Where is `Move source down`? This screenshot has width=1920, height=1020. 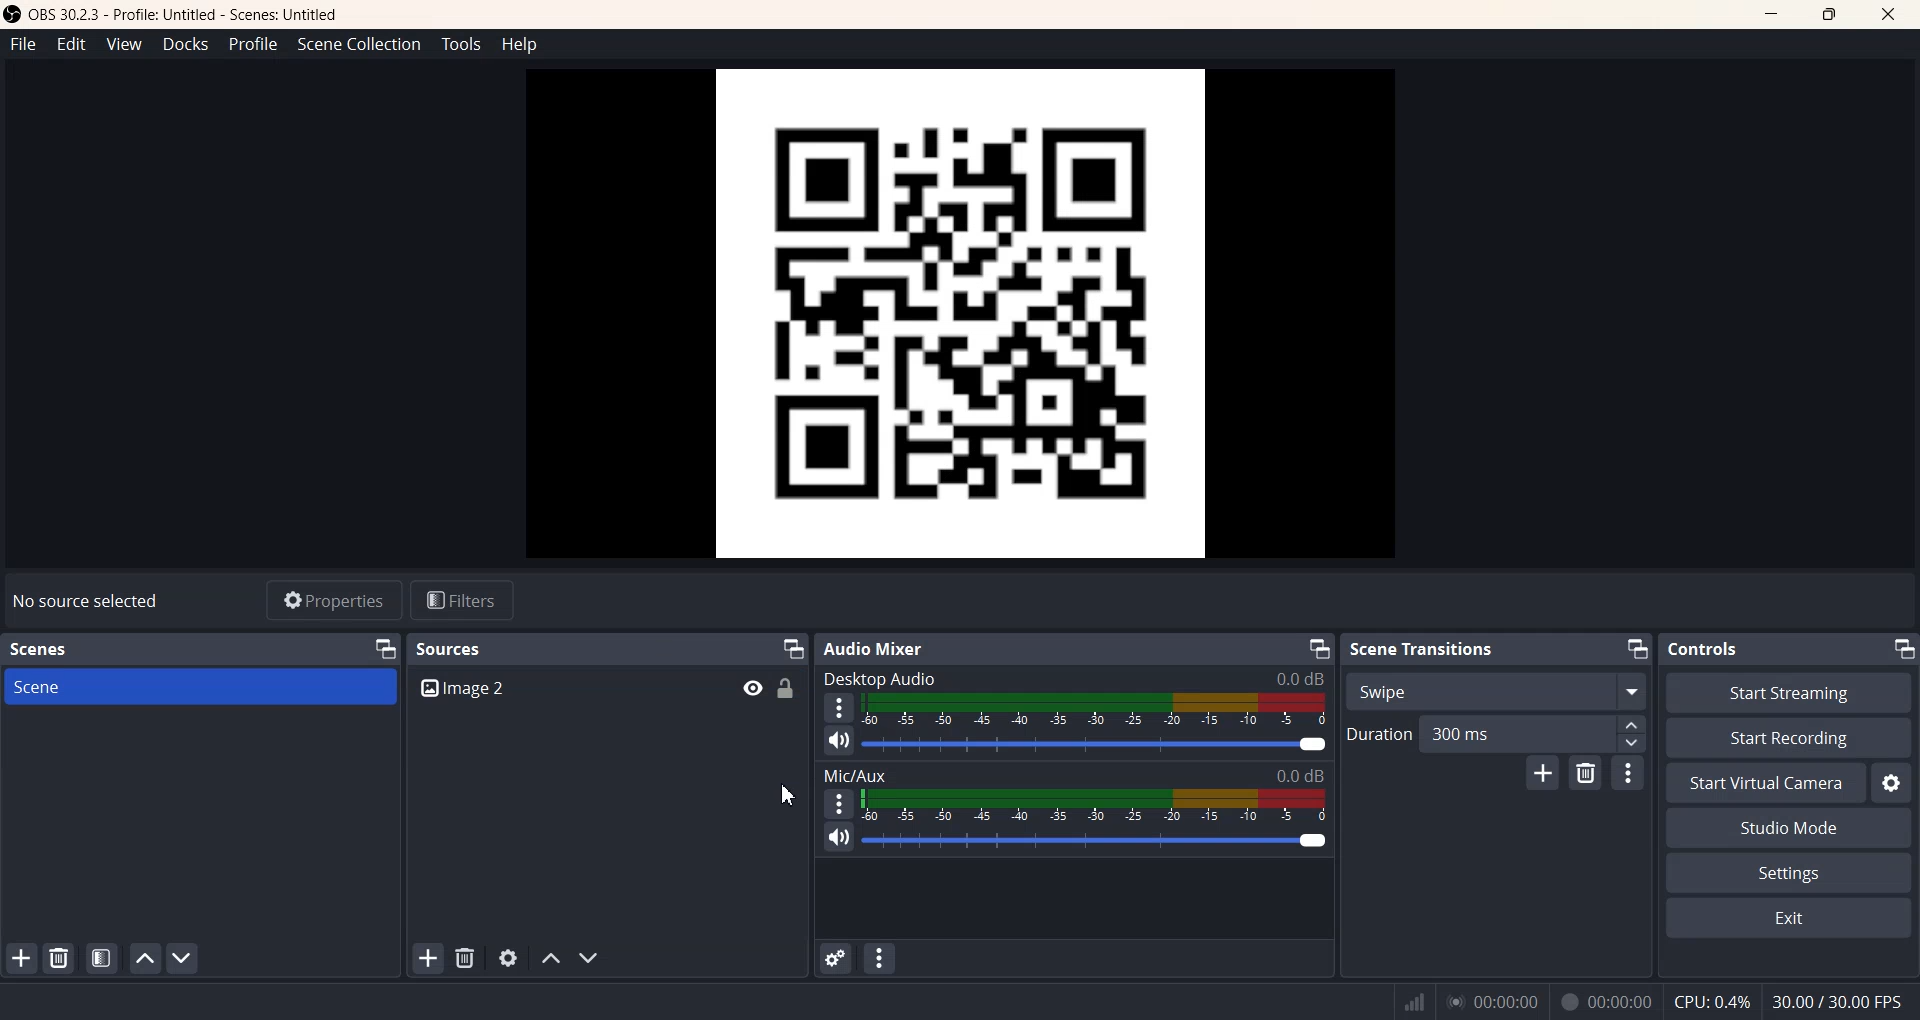
Move source down is located at coordinates (588, 958).